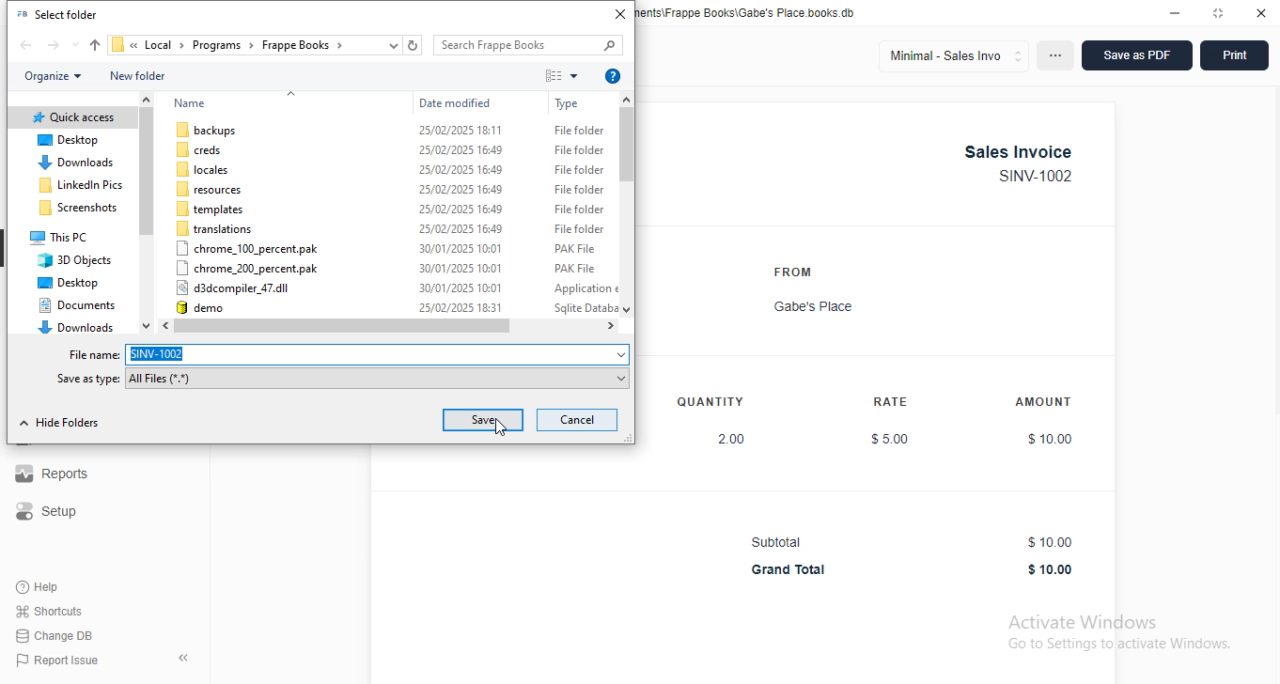 The height and width of the screenshot is (684, 1280). I want to click on up to "programs", so click(95, 45).